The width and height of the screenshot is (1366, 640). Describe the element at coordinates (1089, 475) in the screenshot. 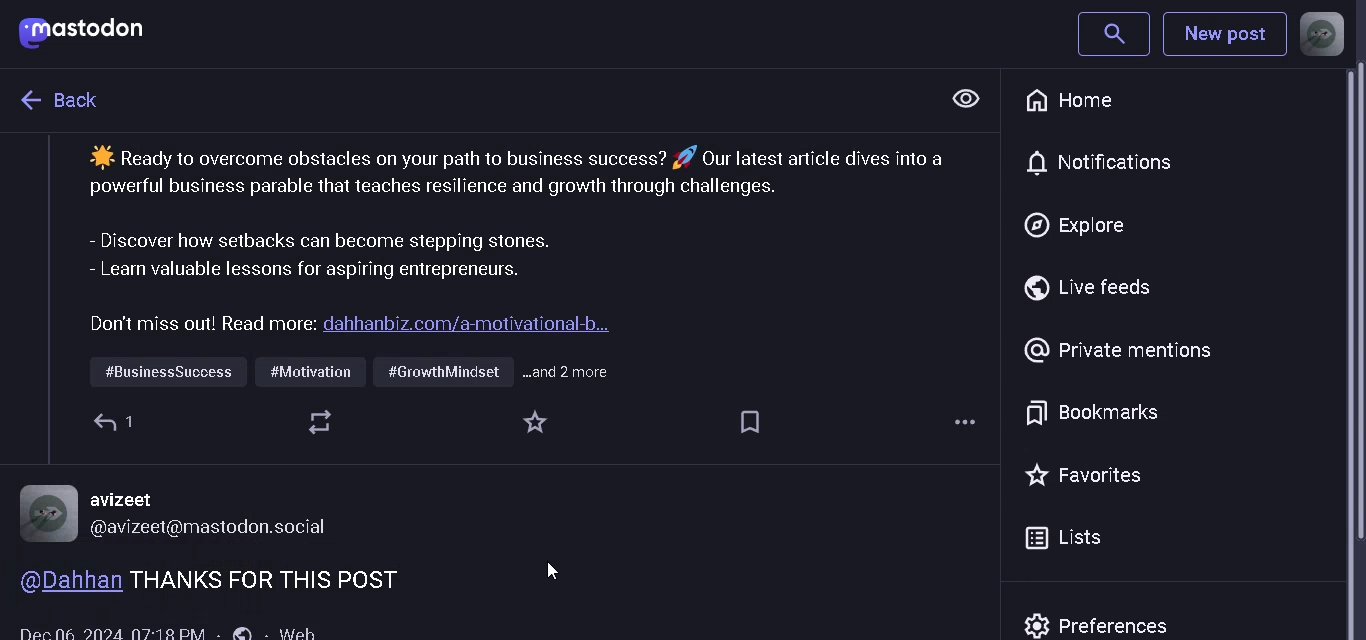

I see `favorites` at that location.